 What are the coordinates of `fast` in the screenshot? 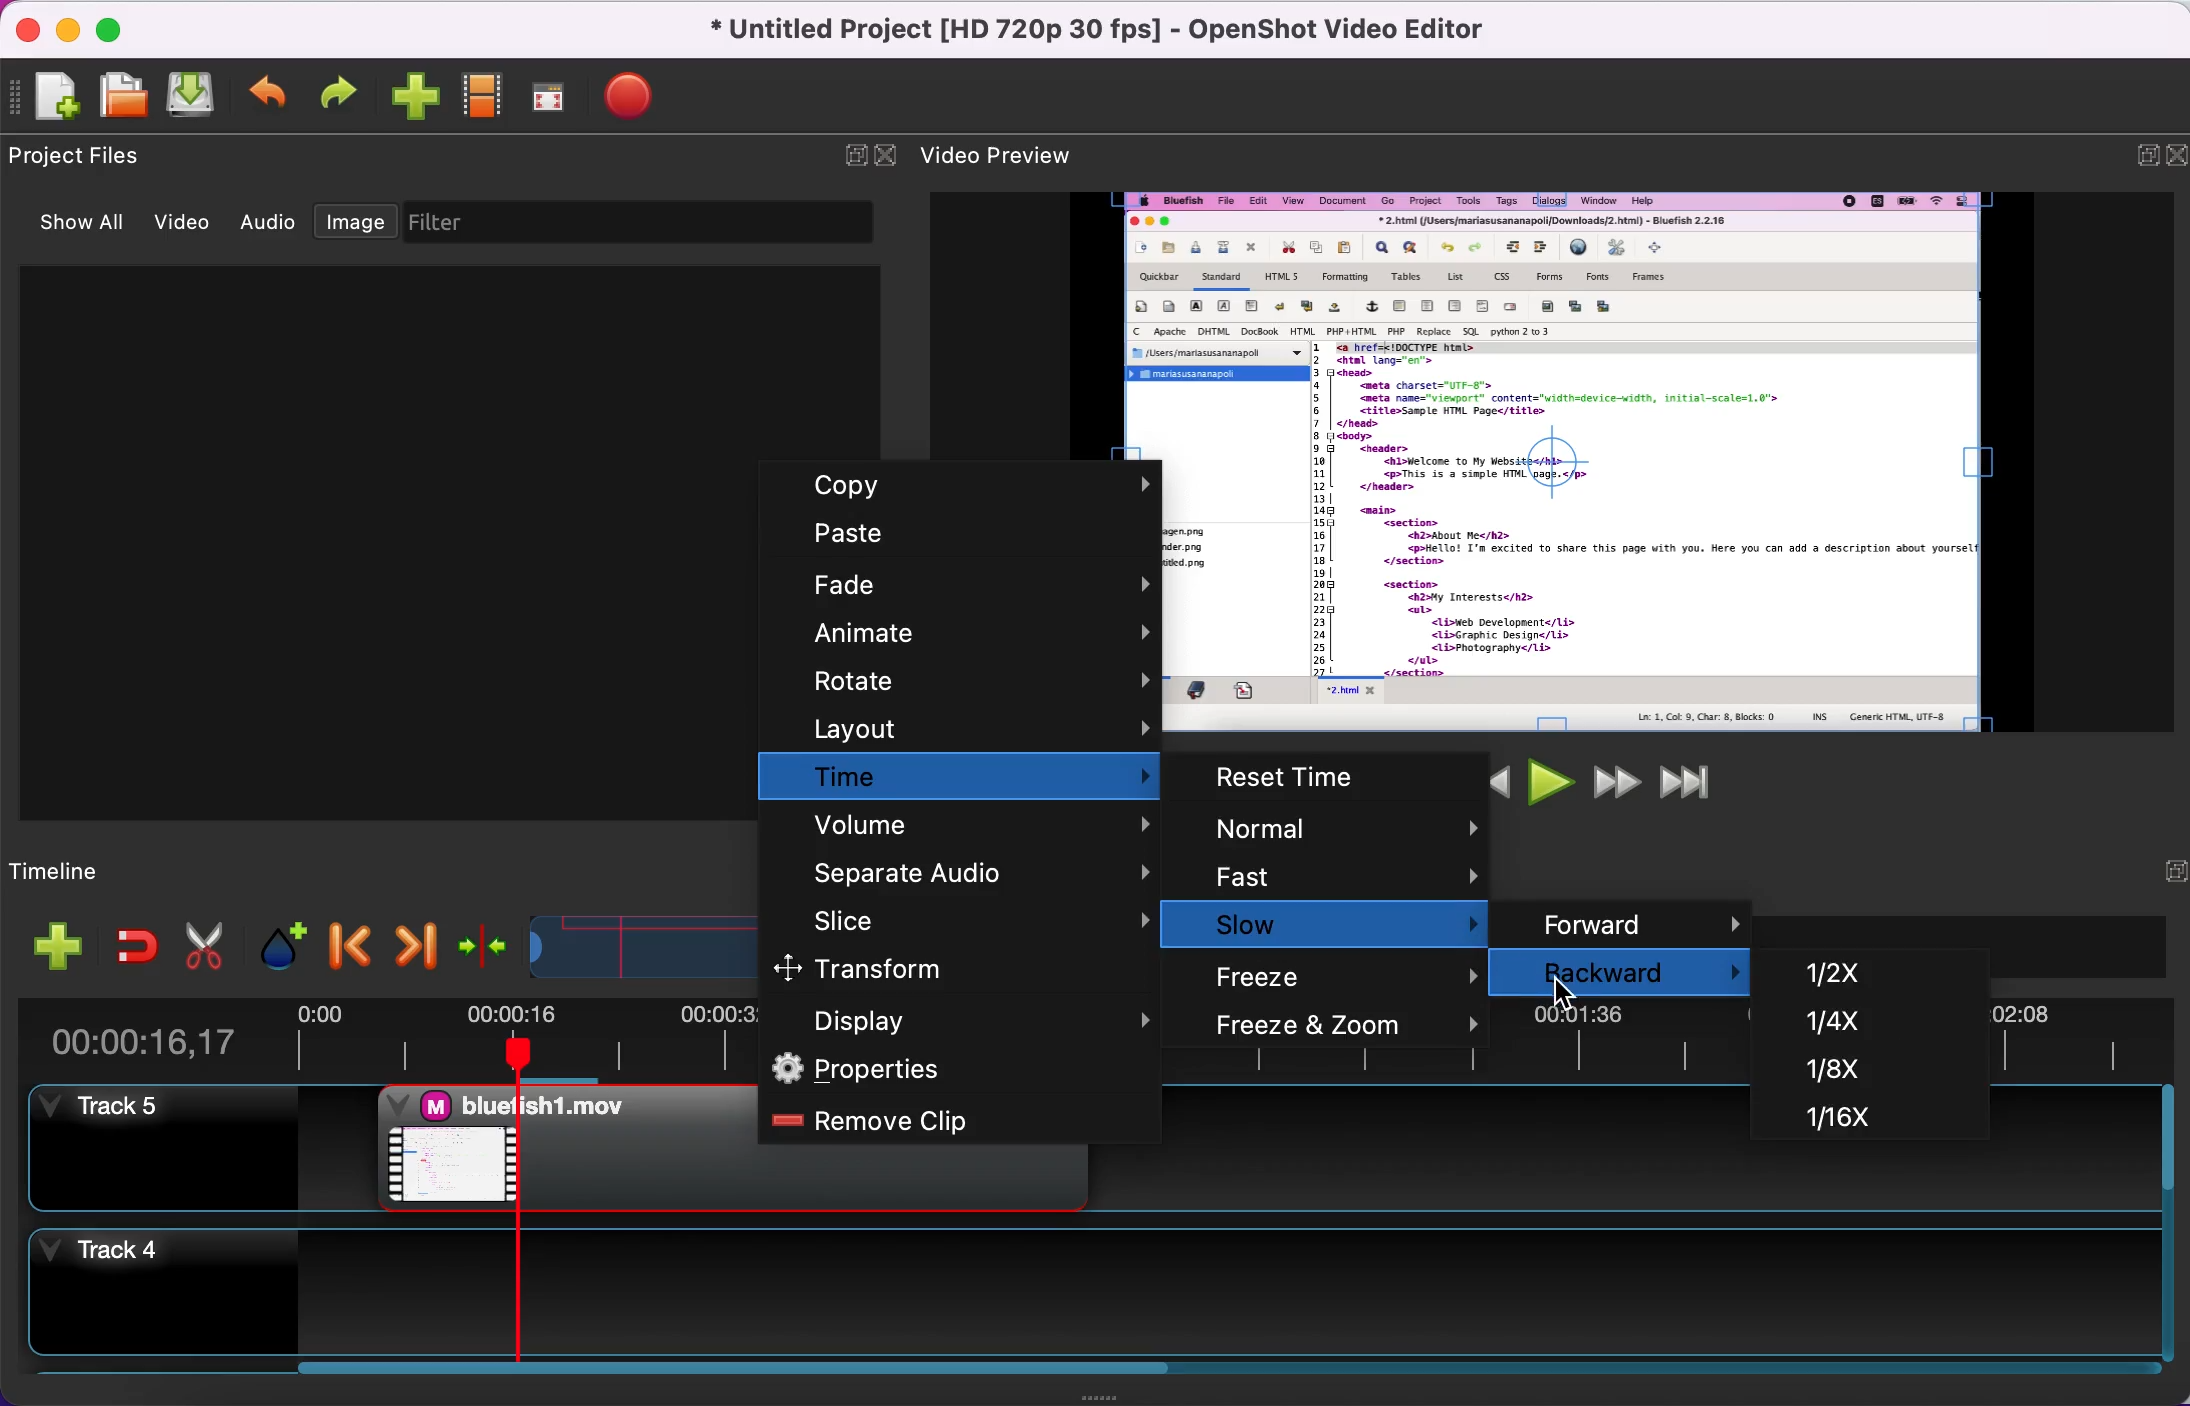 It's located at (1340, 877).